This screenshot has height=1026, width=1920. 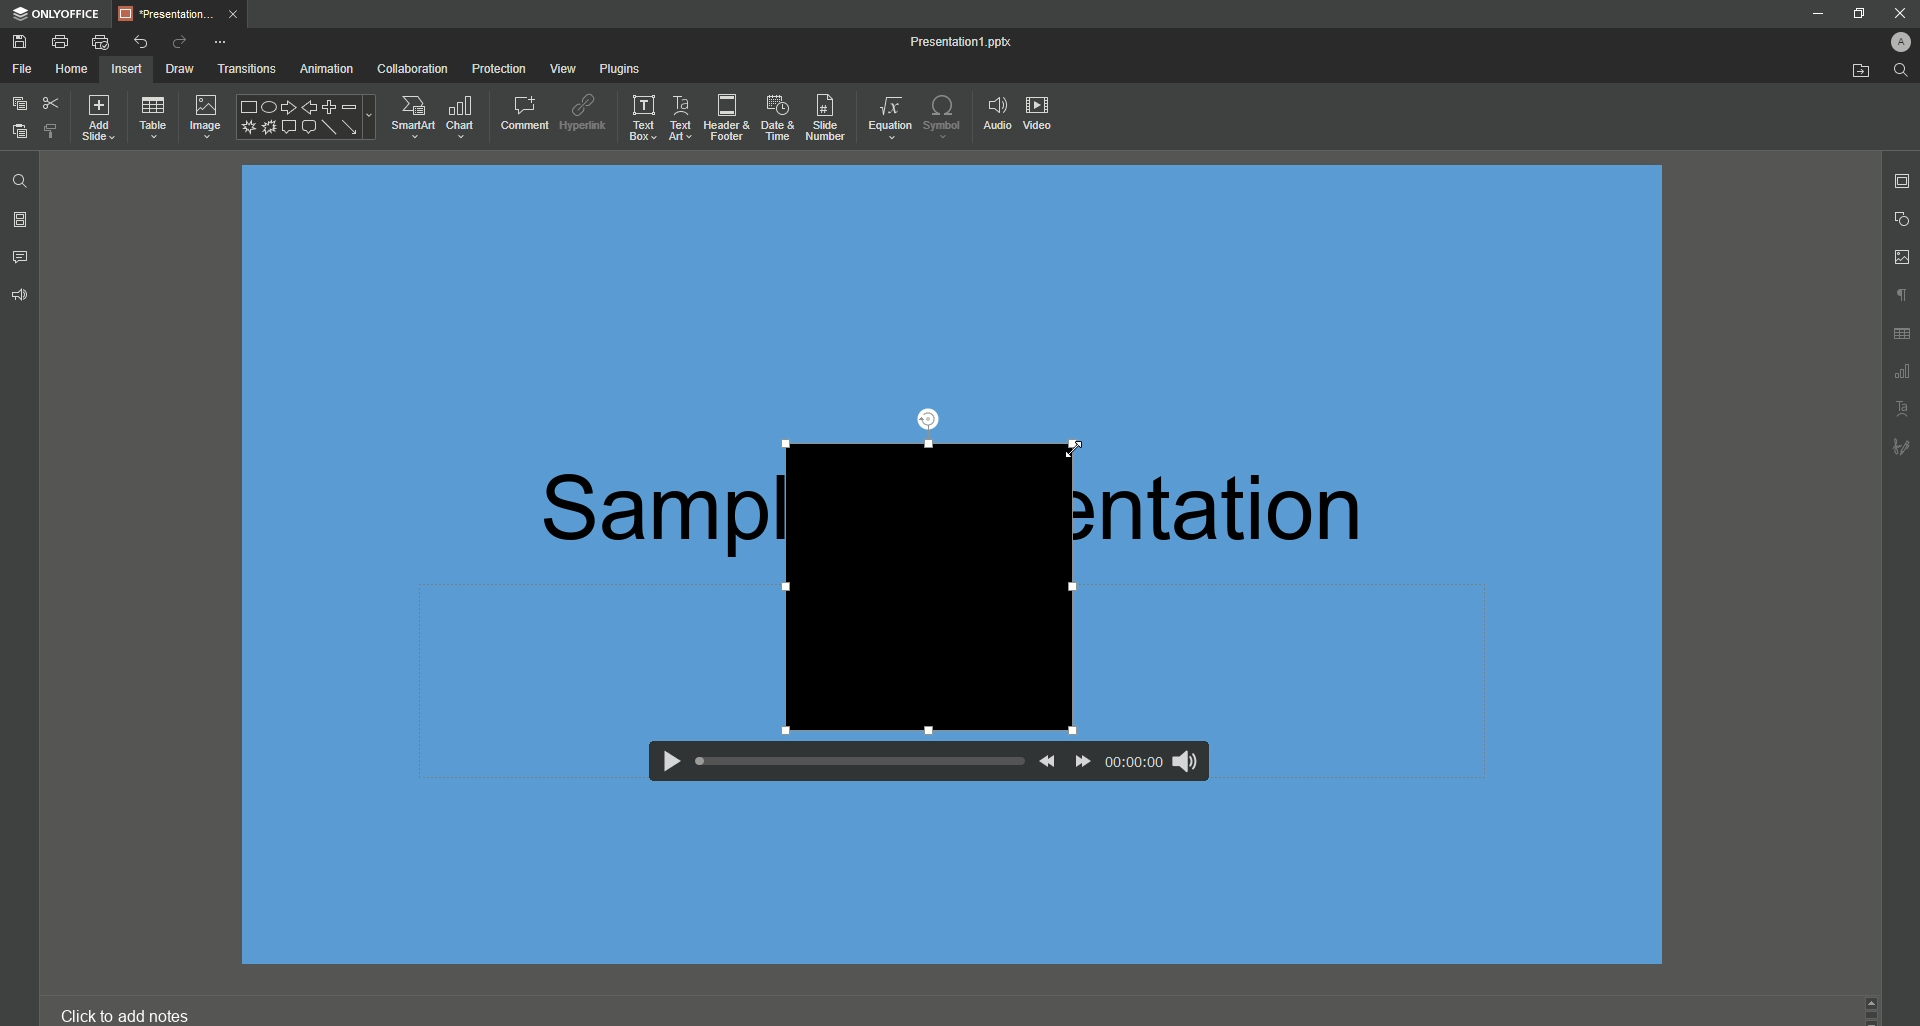 What do you see at coordinates (891, 120) in the screenshot?
I see `Equation` at bounding box center [891, 120].